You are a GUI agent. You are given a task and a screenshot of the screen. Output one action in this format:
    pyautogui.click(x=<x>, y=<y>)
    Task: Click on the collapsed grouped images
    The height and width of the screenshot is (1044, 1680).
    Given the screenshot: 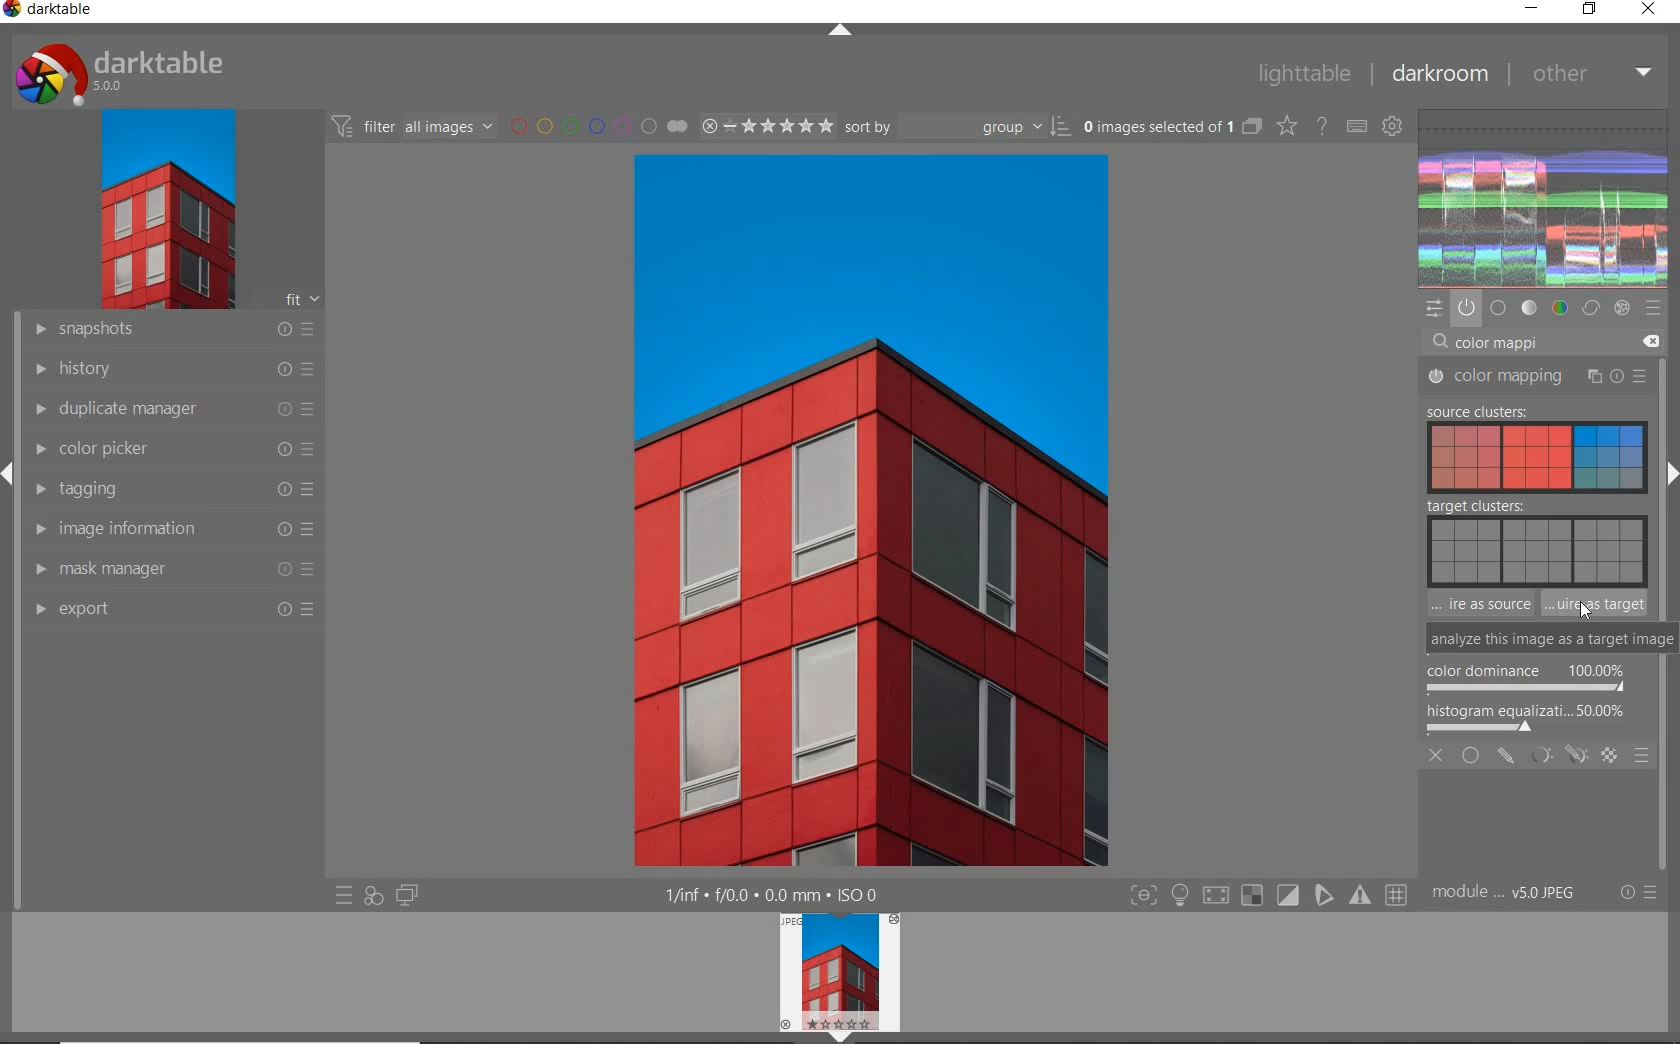 What is the action you would take?
    pyautogui.click(x=1252, y=124)
    